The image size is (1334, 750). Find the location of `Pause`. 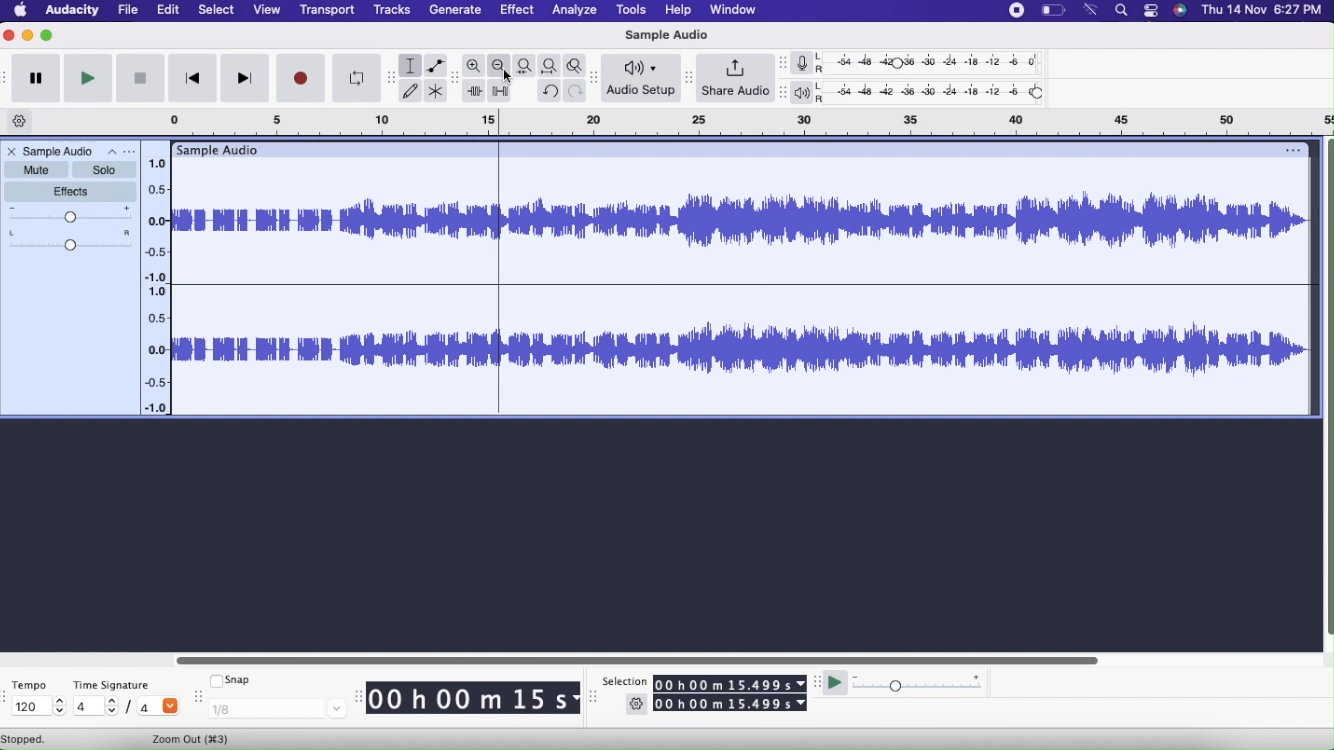

Pause is located at coordinates (36, 79).